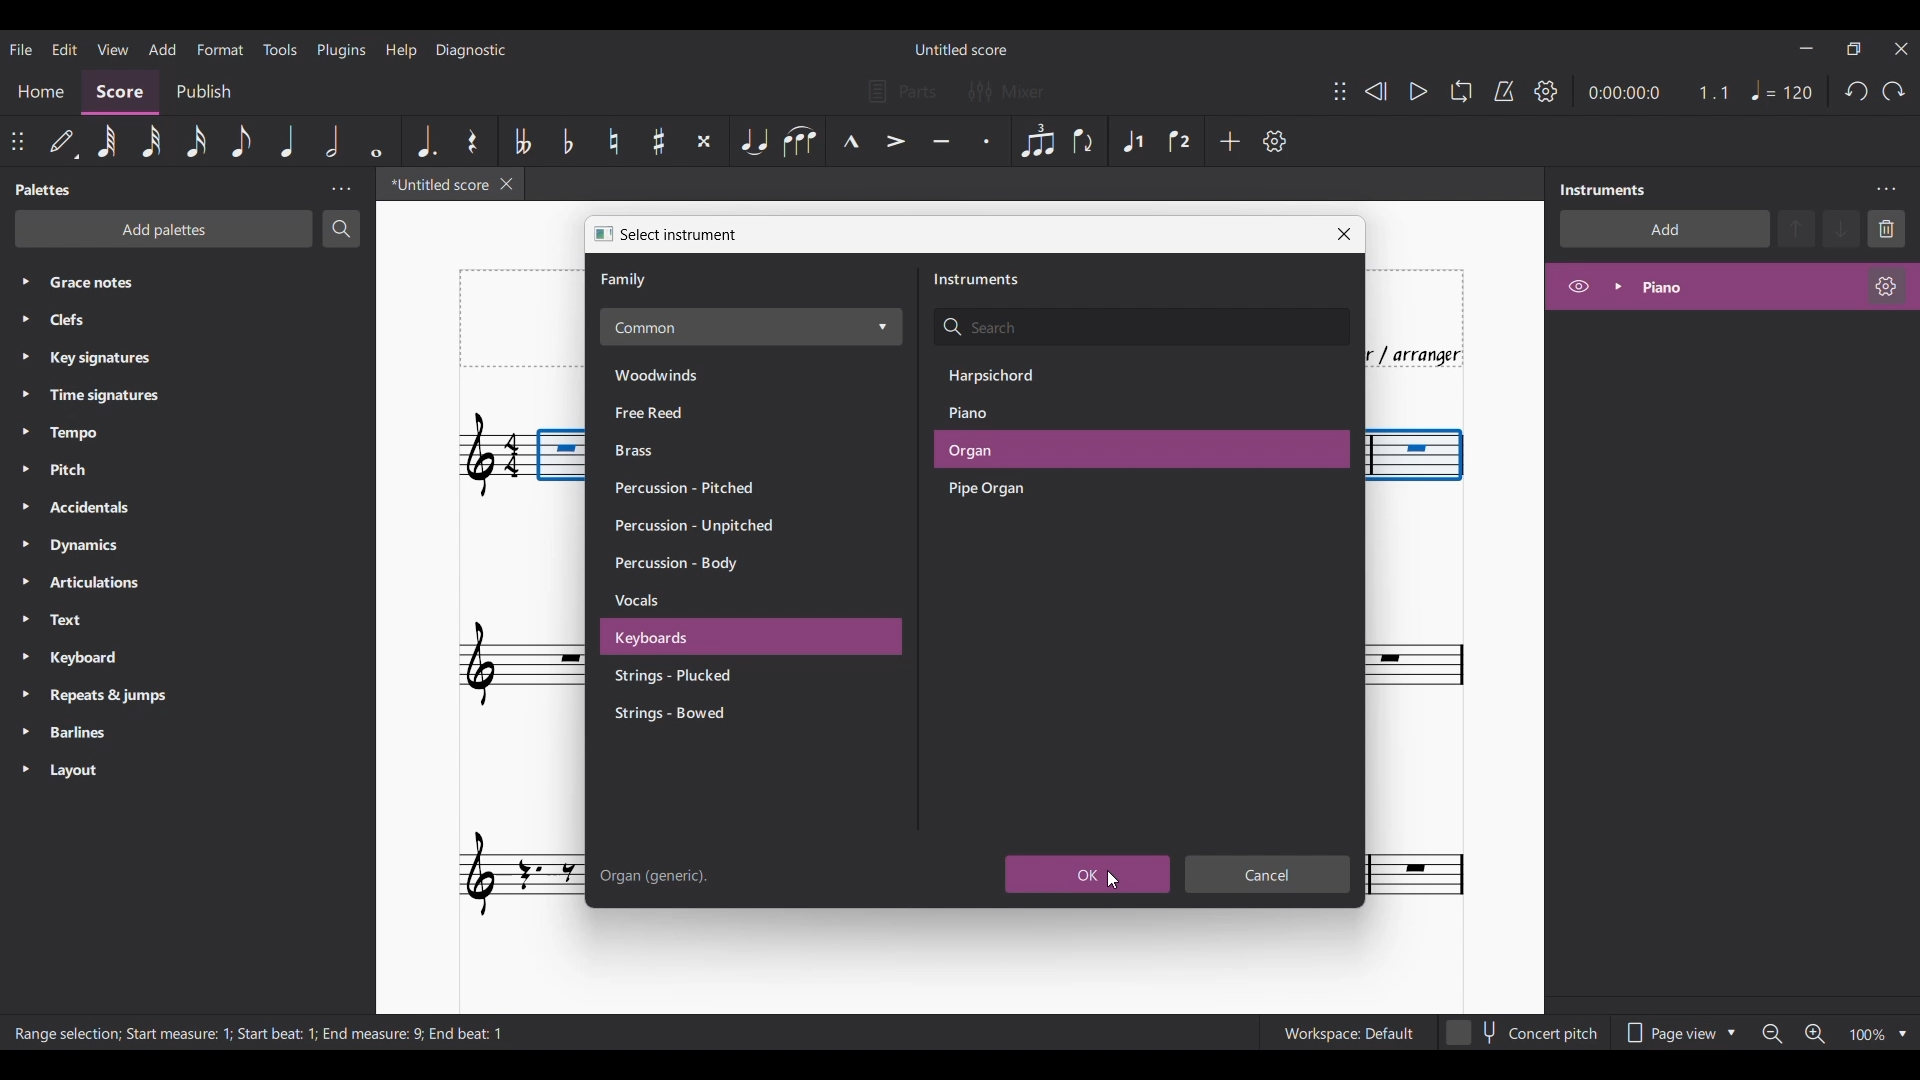  What do you see at coordinates (1179, 142) in the screenshot?
I see `Voice 2` at bounding box center [1179, 142].